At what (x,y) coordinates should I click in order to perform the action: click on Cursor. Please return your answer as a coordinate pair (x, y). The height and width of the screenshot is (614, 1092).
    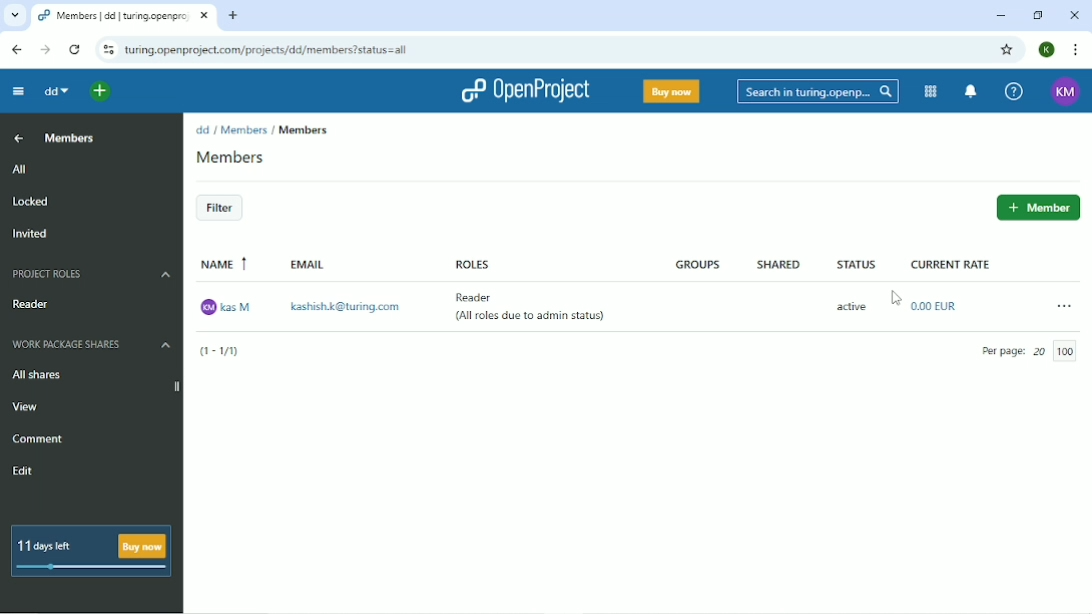
    Looking at the image, I should click on (898, 298).